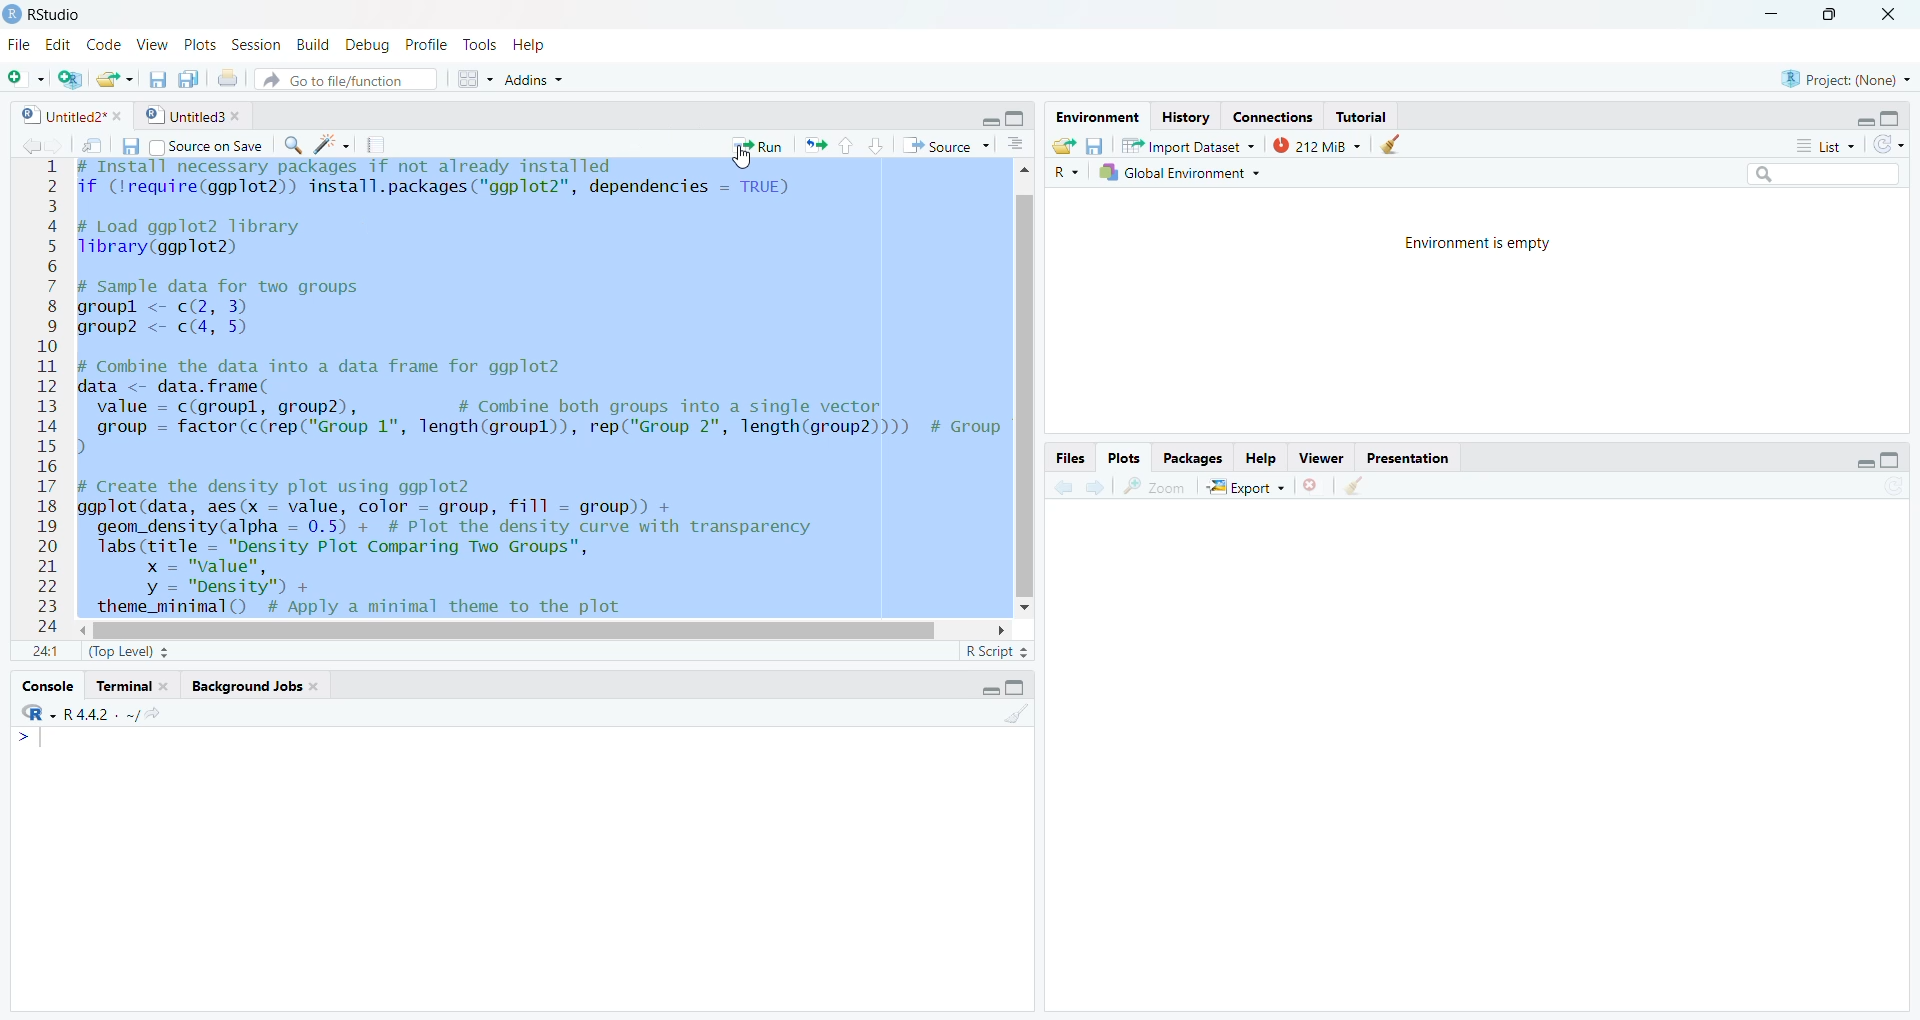 The width and height of the screenshot is (1920, 1020). What do you see at coordinates (543, 82) in the screenshot?
I see `addins` at bounding box center [543, 82].